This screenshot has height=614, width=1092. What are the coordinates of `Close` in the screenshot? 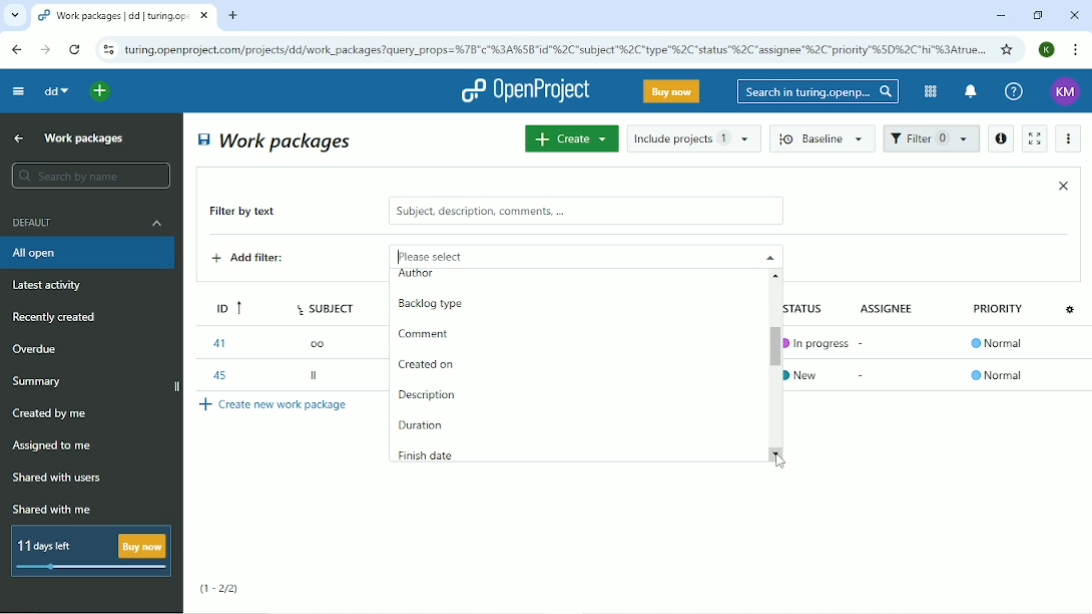 It's located at (1074, 15).